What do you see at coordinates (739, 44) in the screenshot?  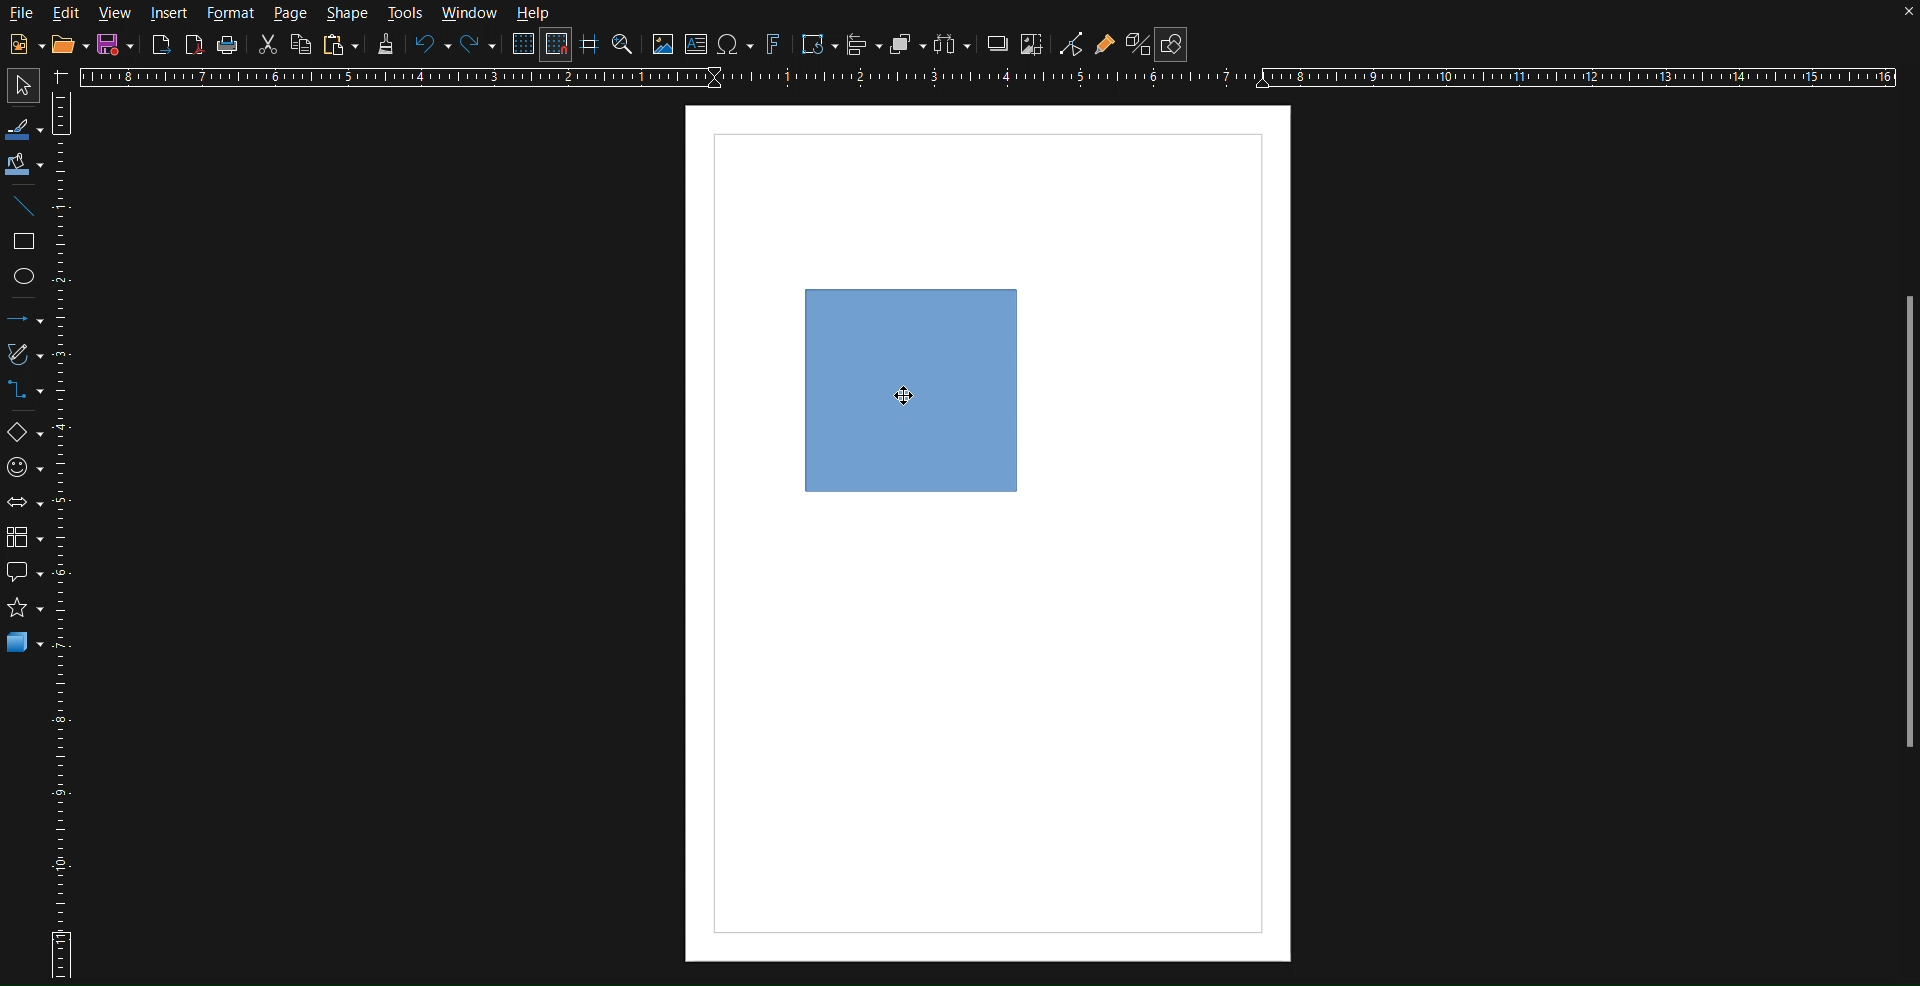 I see `Insert Special Character` at bounding box center [739, 44].